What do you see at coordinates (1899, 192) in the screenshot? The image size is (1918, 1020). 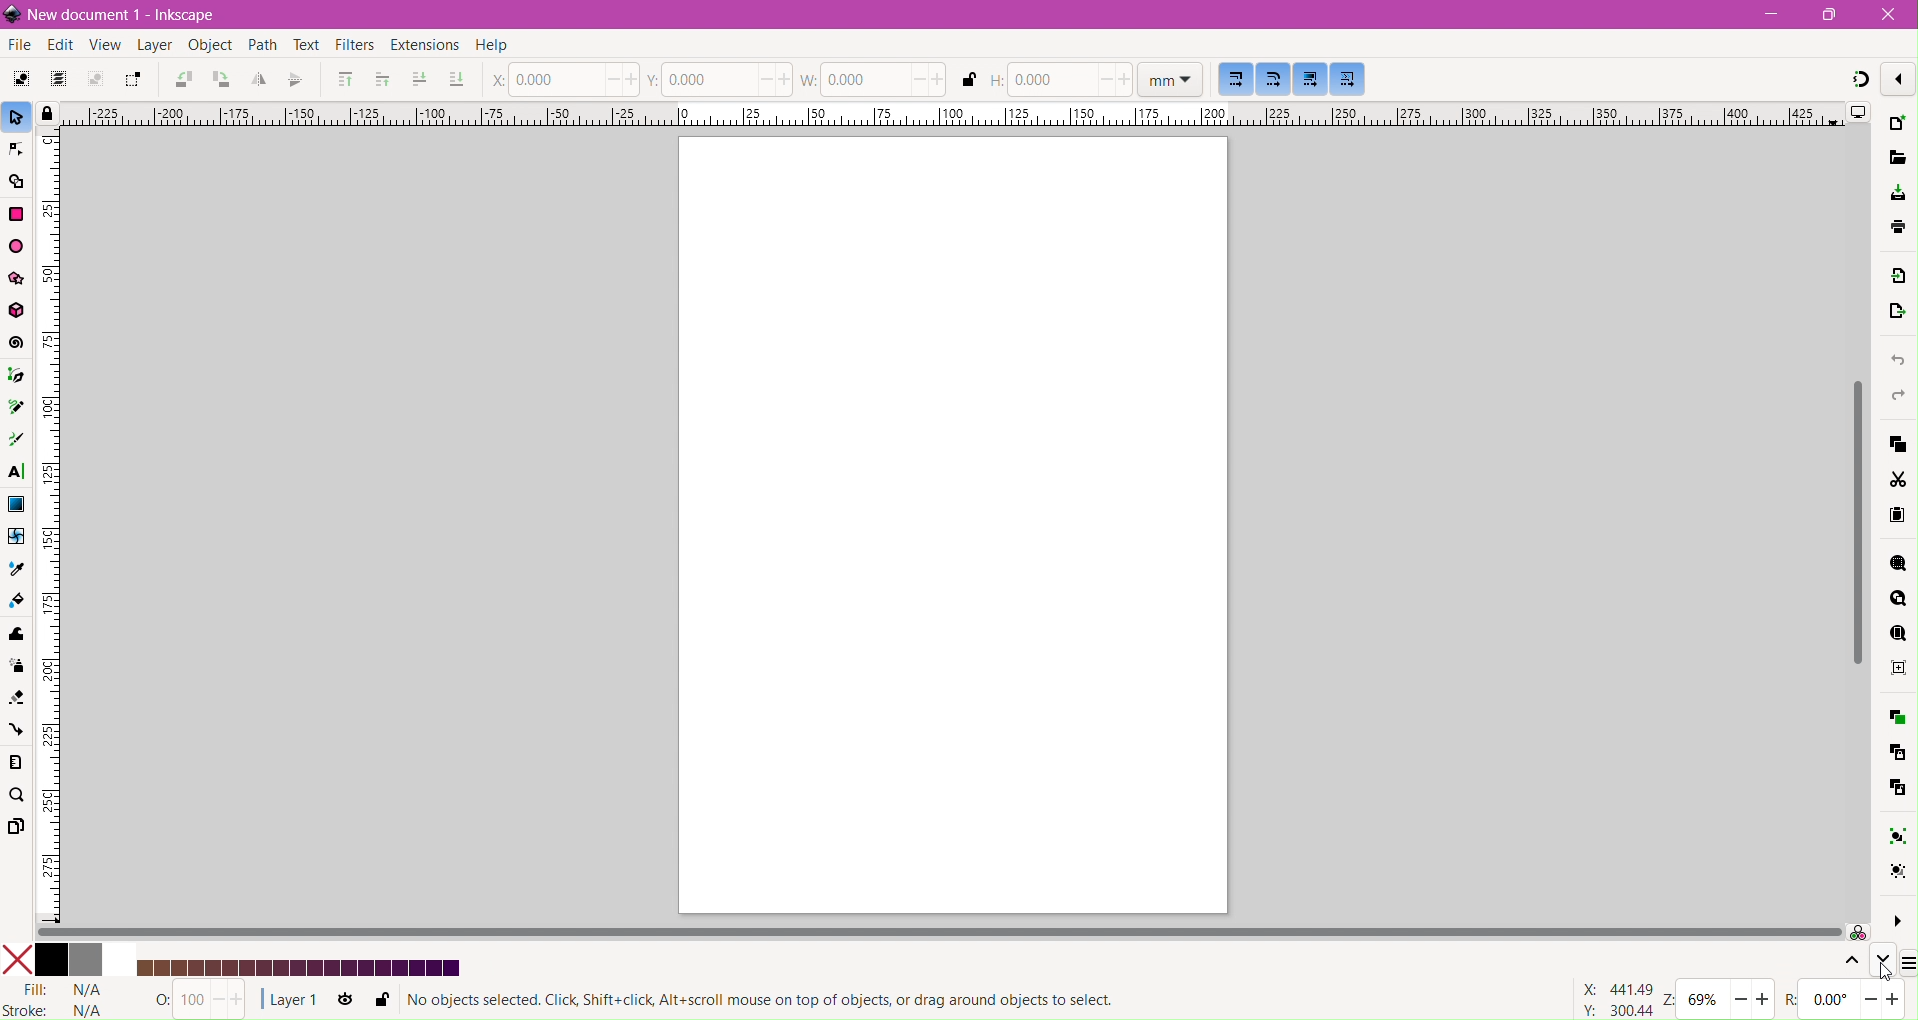 I see `Save` at bounding box center [1899, 192].